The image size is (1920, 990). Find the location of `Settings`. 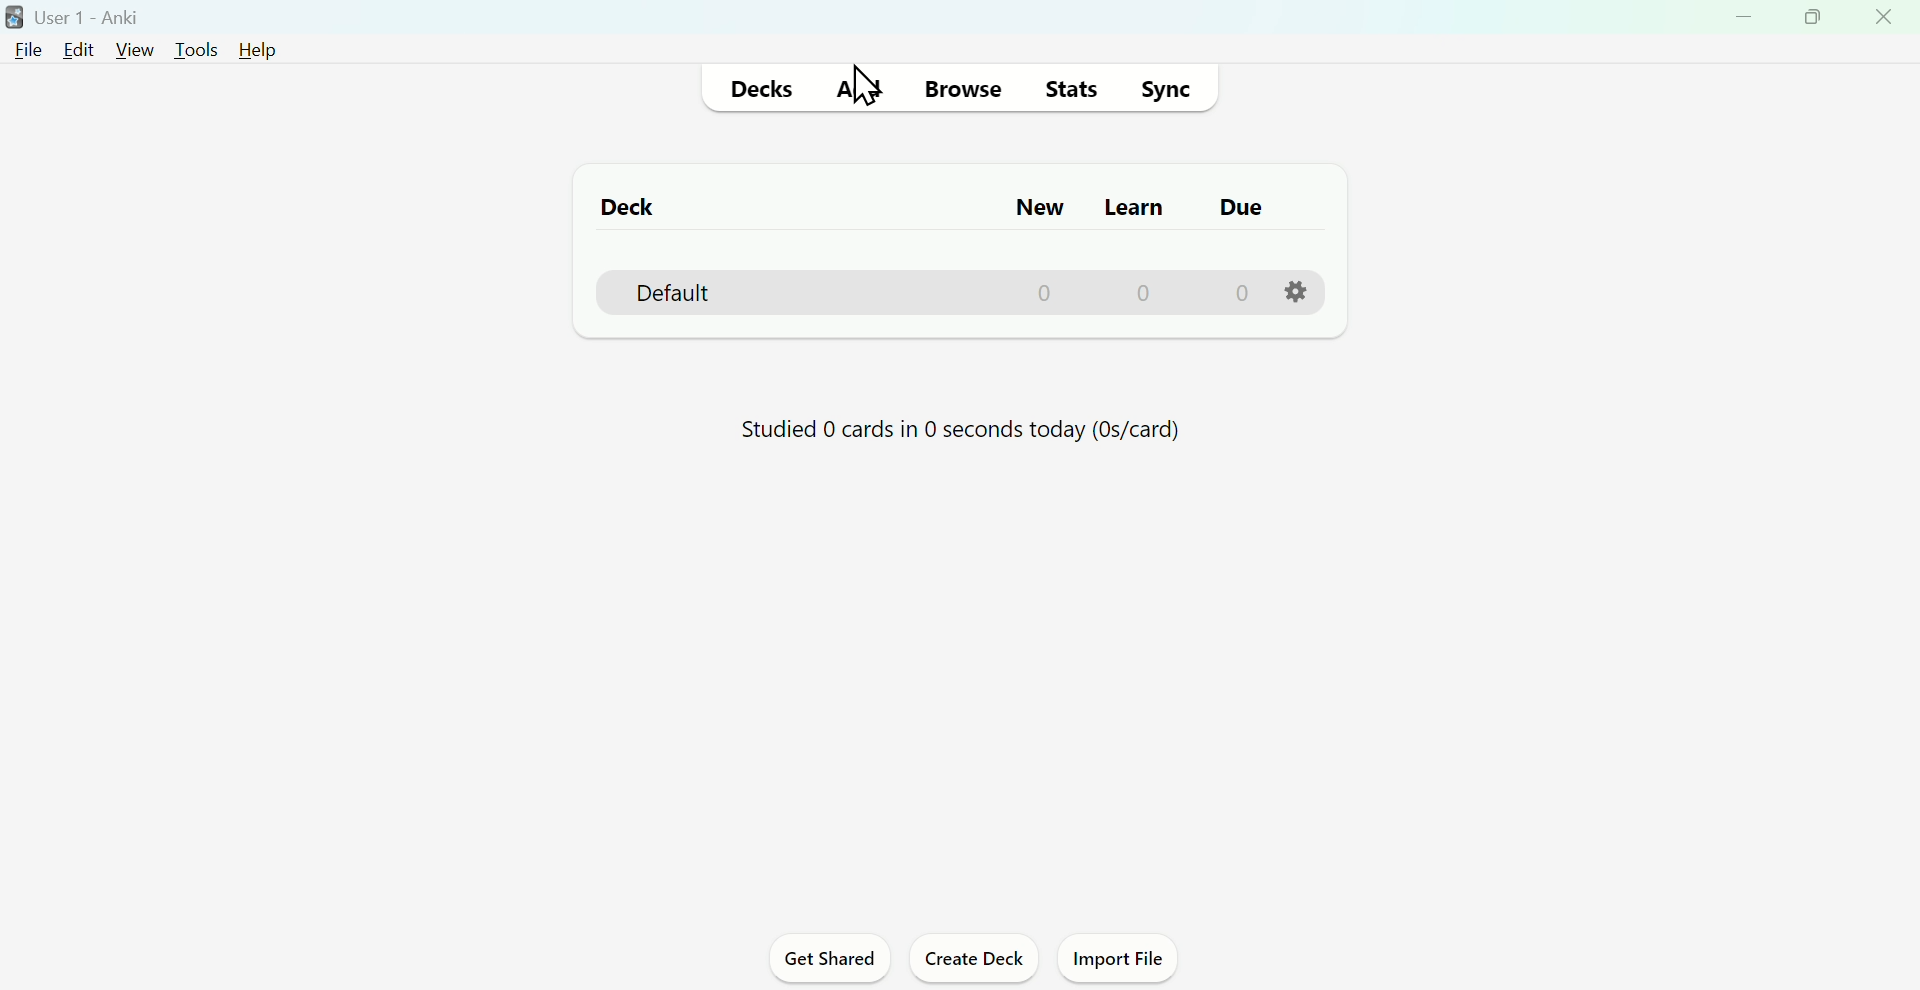

Settings is located at coordinates (1296, 293).